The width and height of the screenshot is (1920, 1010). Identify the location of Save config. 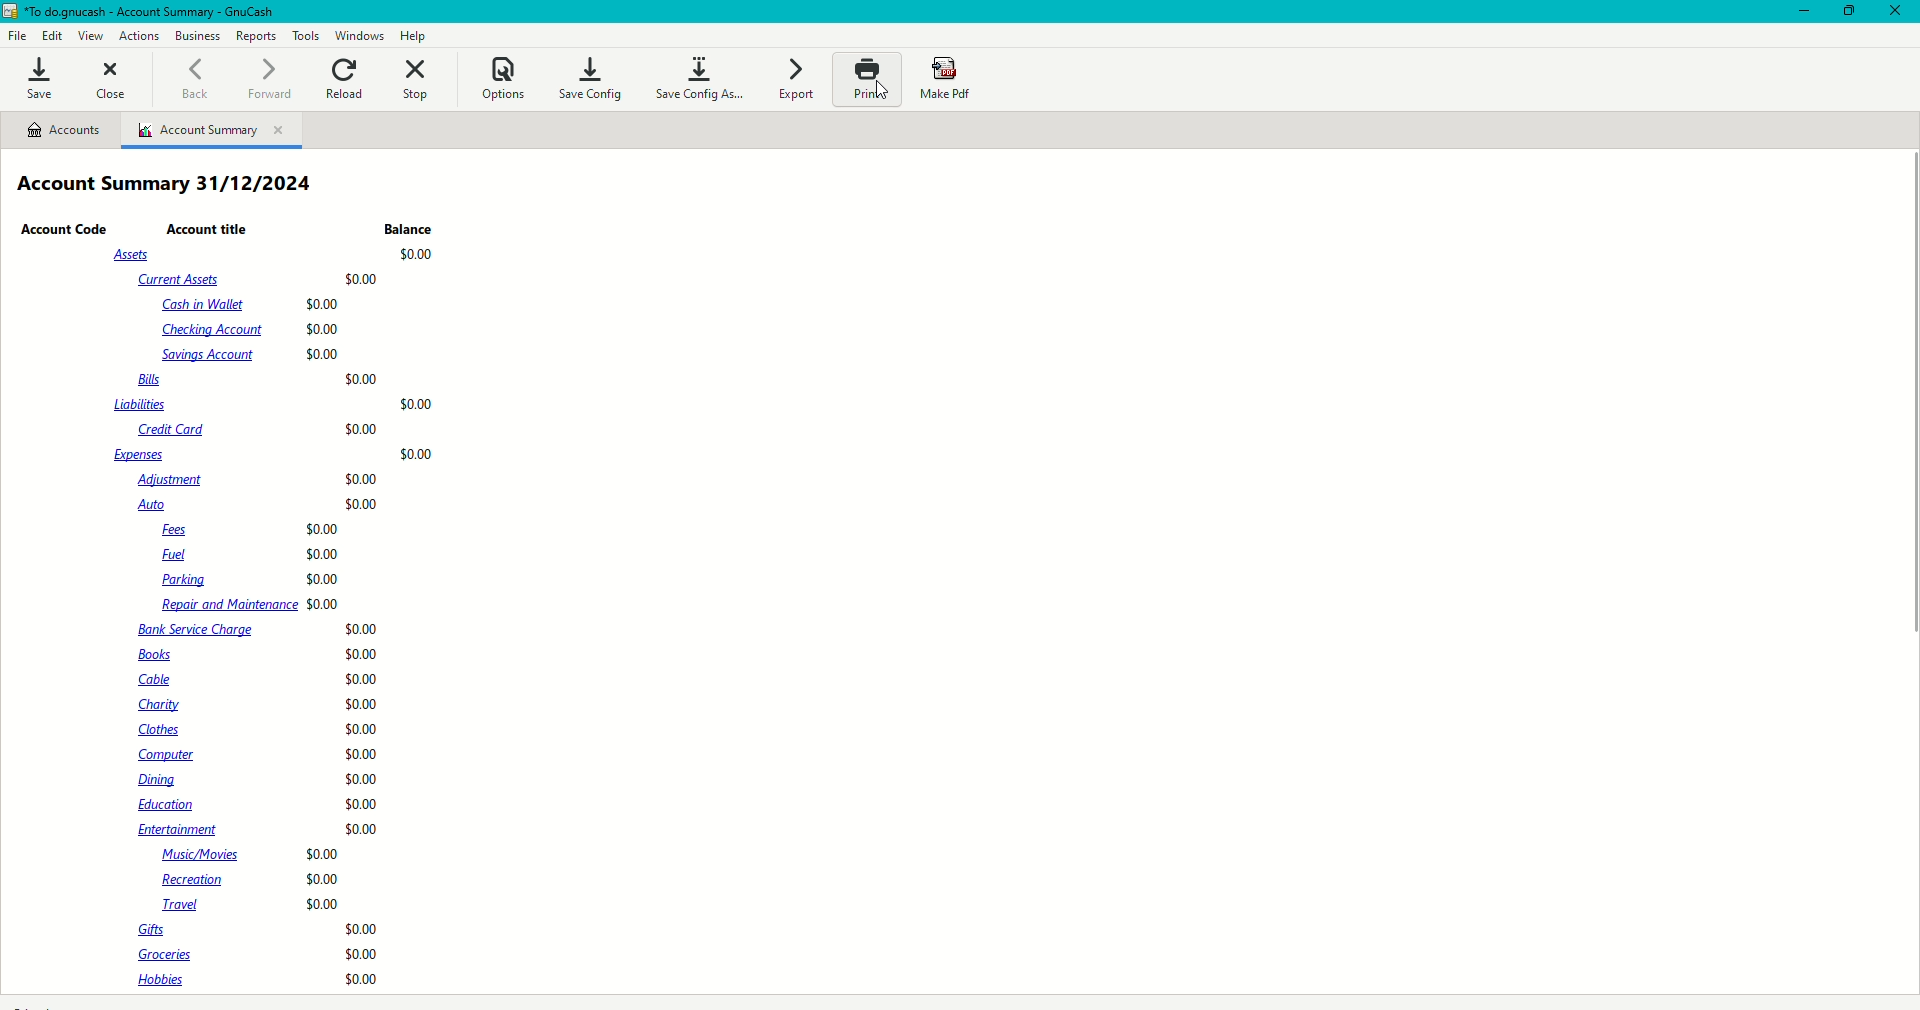
(594, 78).